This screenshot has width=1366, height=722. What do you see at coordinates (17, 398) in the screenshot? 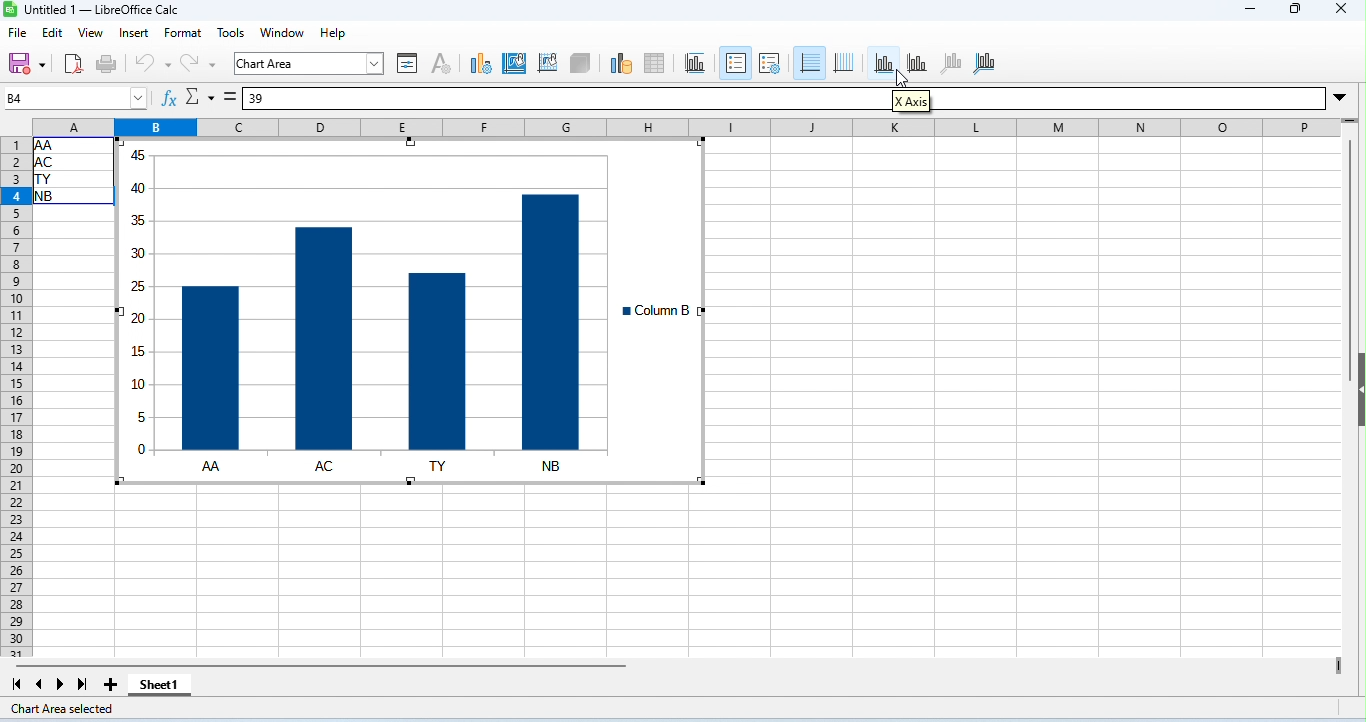
I see `row numbers` at bounding box center [17, 398].